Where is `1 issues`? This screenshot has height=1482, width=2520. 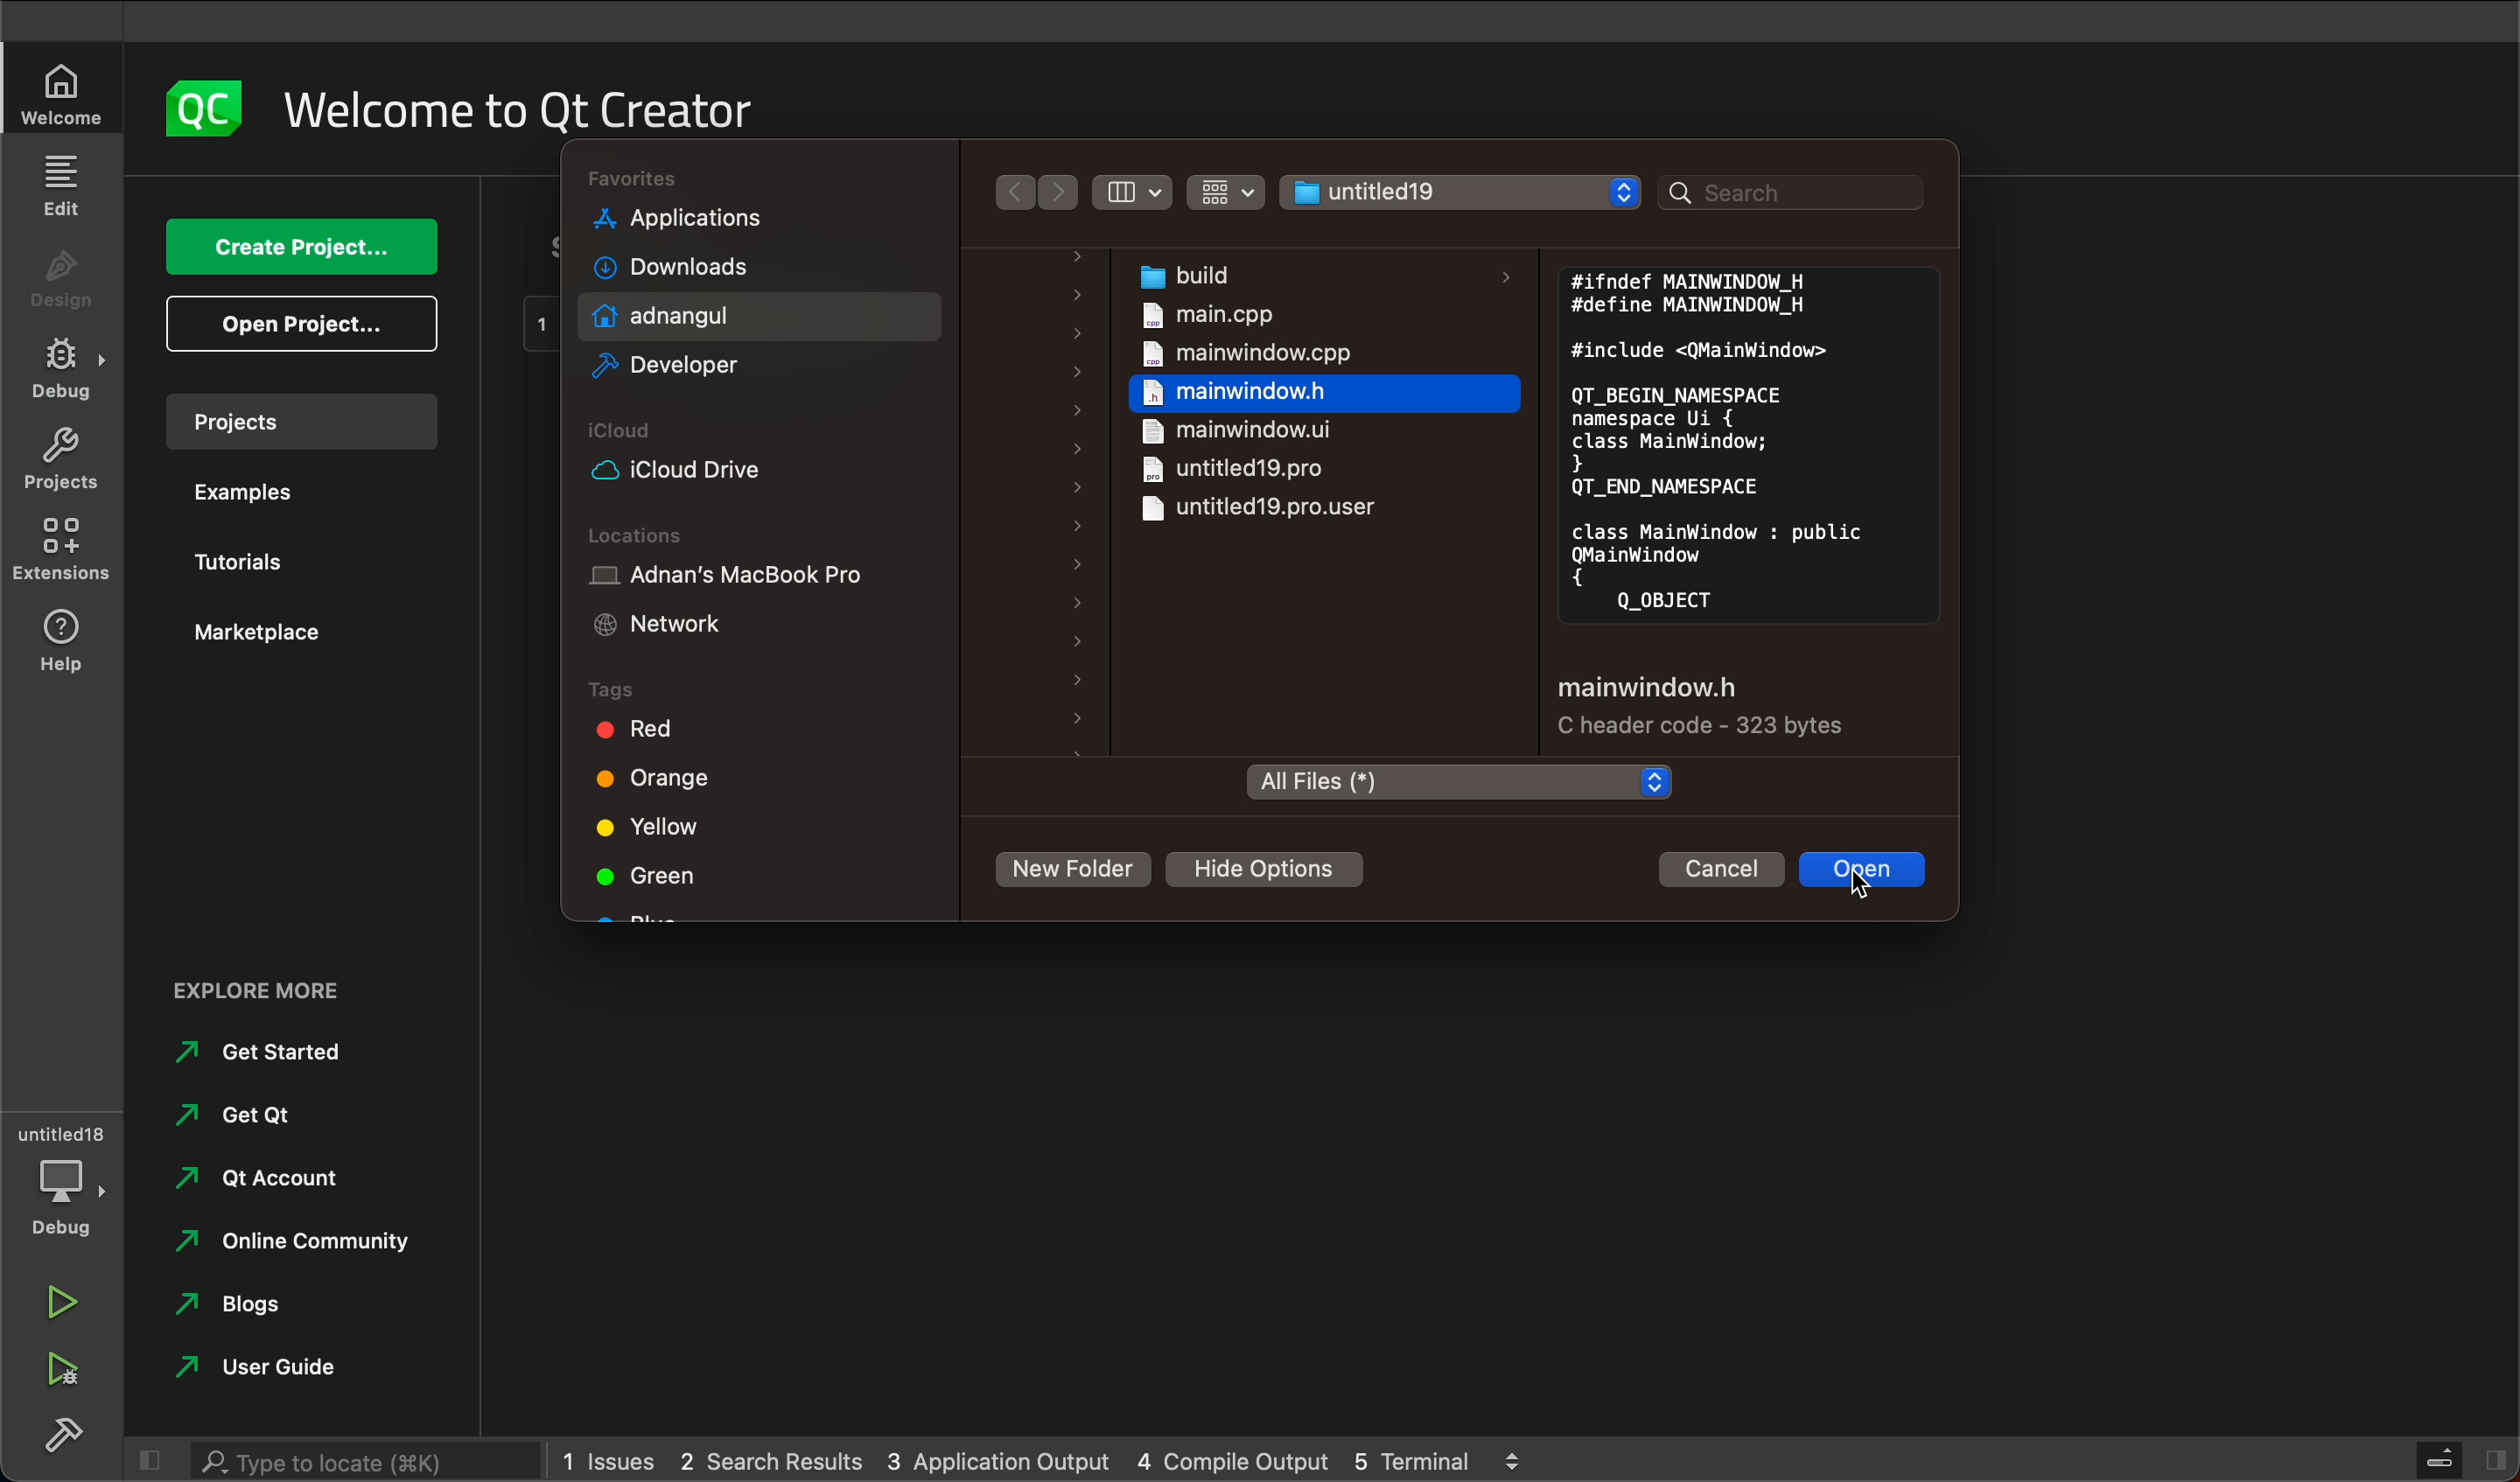 1 issues is located at coordinates (615, 1461).